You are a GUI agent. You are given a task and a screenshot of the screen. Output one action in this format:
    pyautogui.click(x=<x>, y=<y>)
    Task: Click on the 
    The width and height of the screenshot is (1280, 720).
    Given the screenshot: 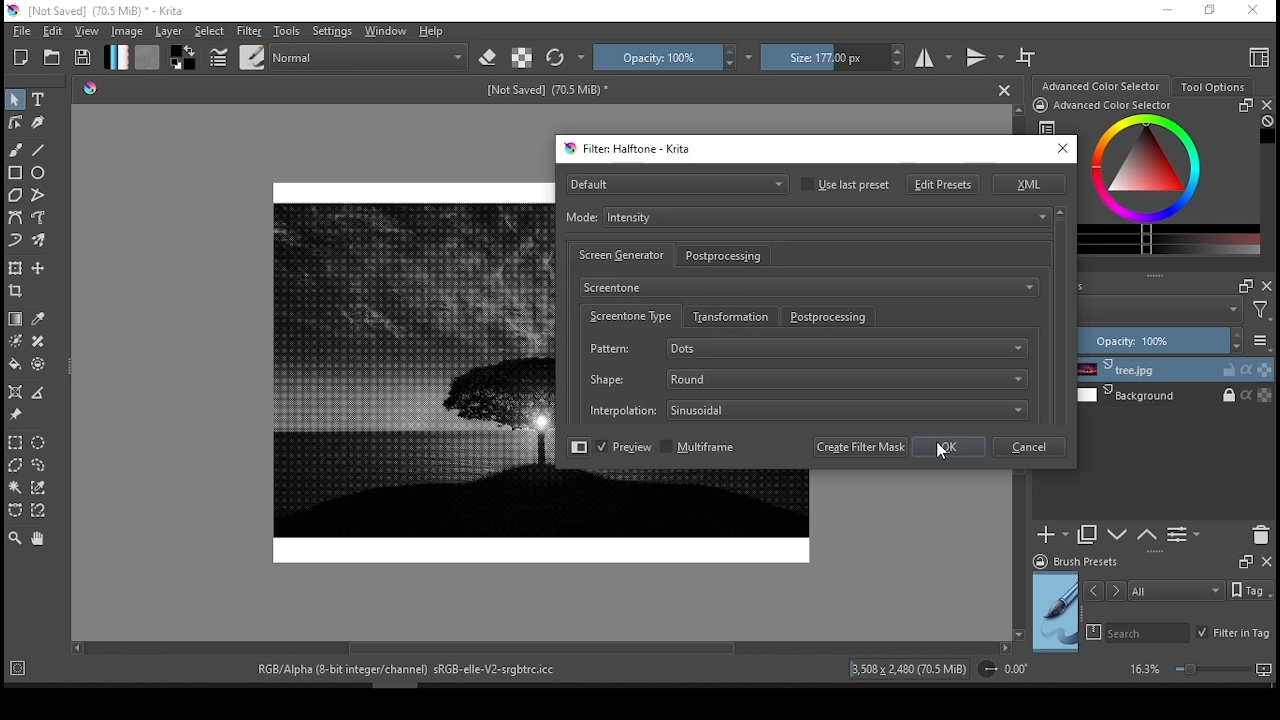 What is the action you would take?
    pyautogui.click(x=1031, y=58)
    